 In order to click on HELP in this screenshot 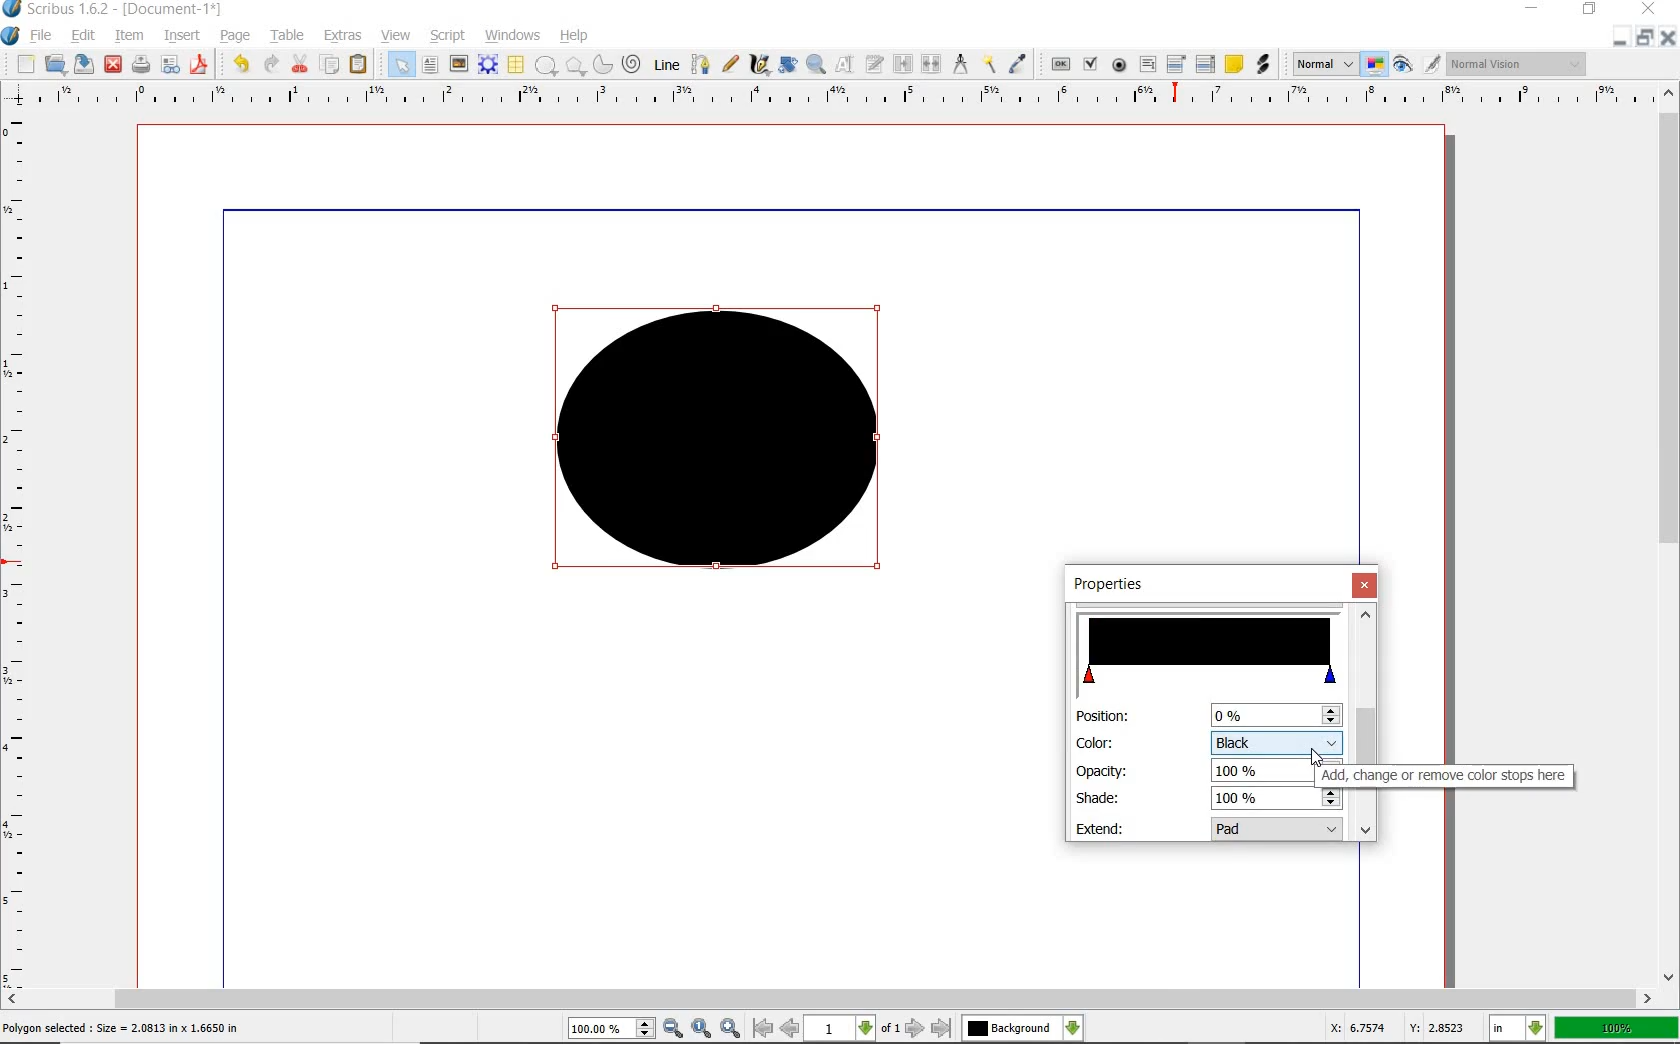, I will do `click(578, 34)`.